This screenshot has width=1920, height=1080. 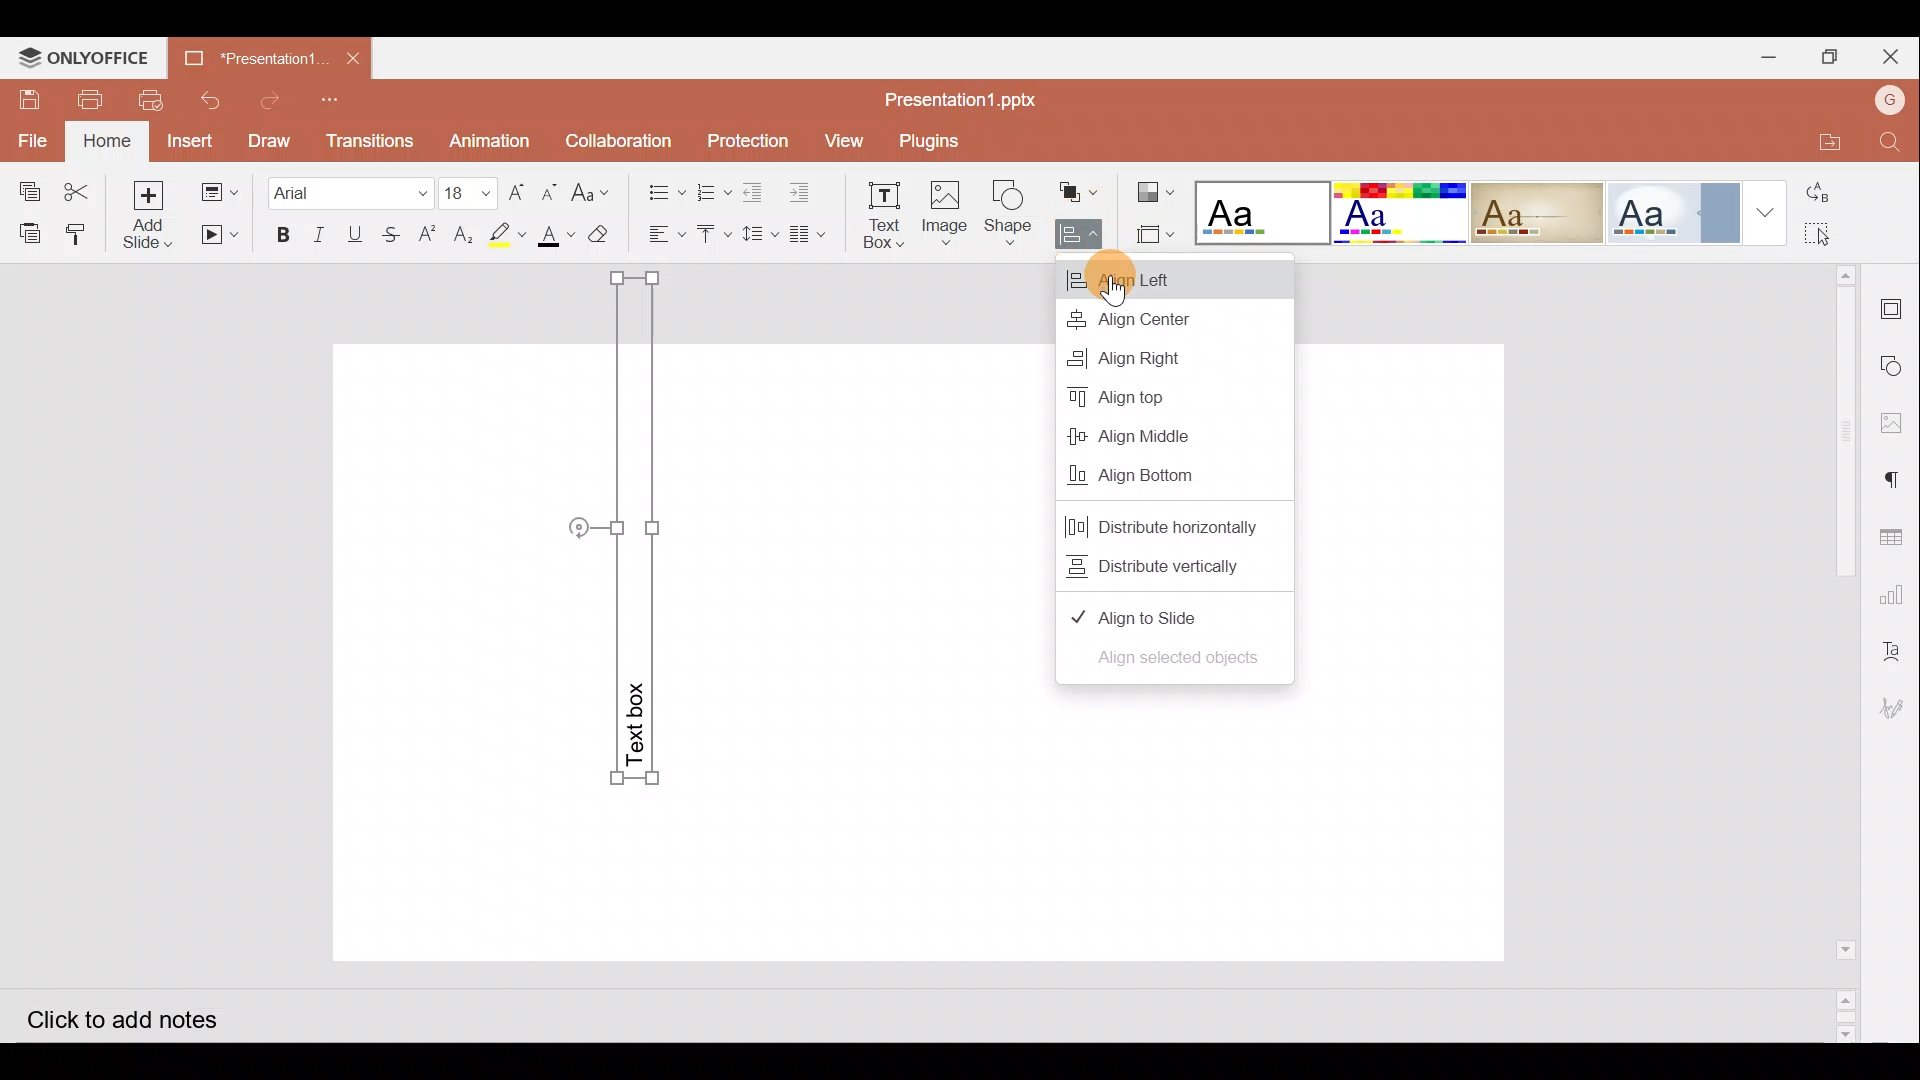 What do you see at coordinates (1818, 140) in the screenshot?
I see `Open file location` at bounding box center [1818, 140].